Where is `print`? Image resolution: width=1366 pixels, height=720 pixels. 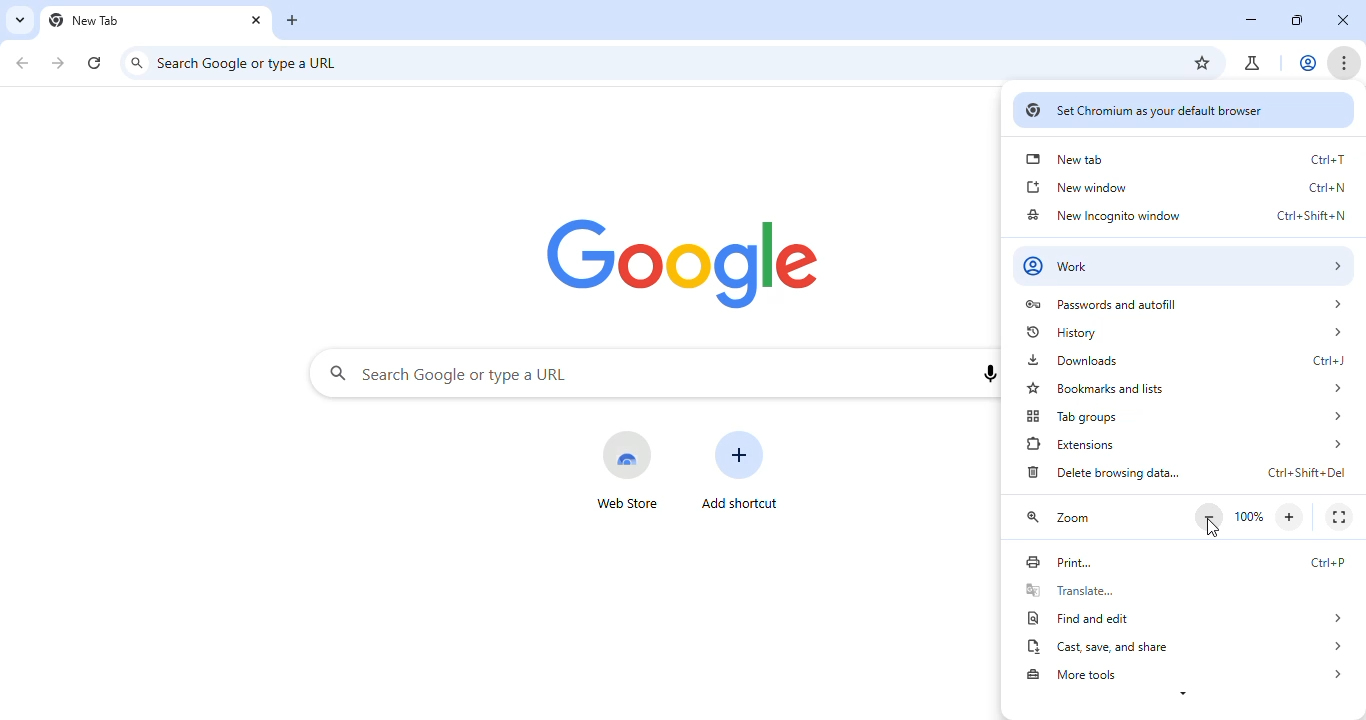
print is located at coordinates (1183, 562).